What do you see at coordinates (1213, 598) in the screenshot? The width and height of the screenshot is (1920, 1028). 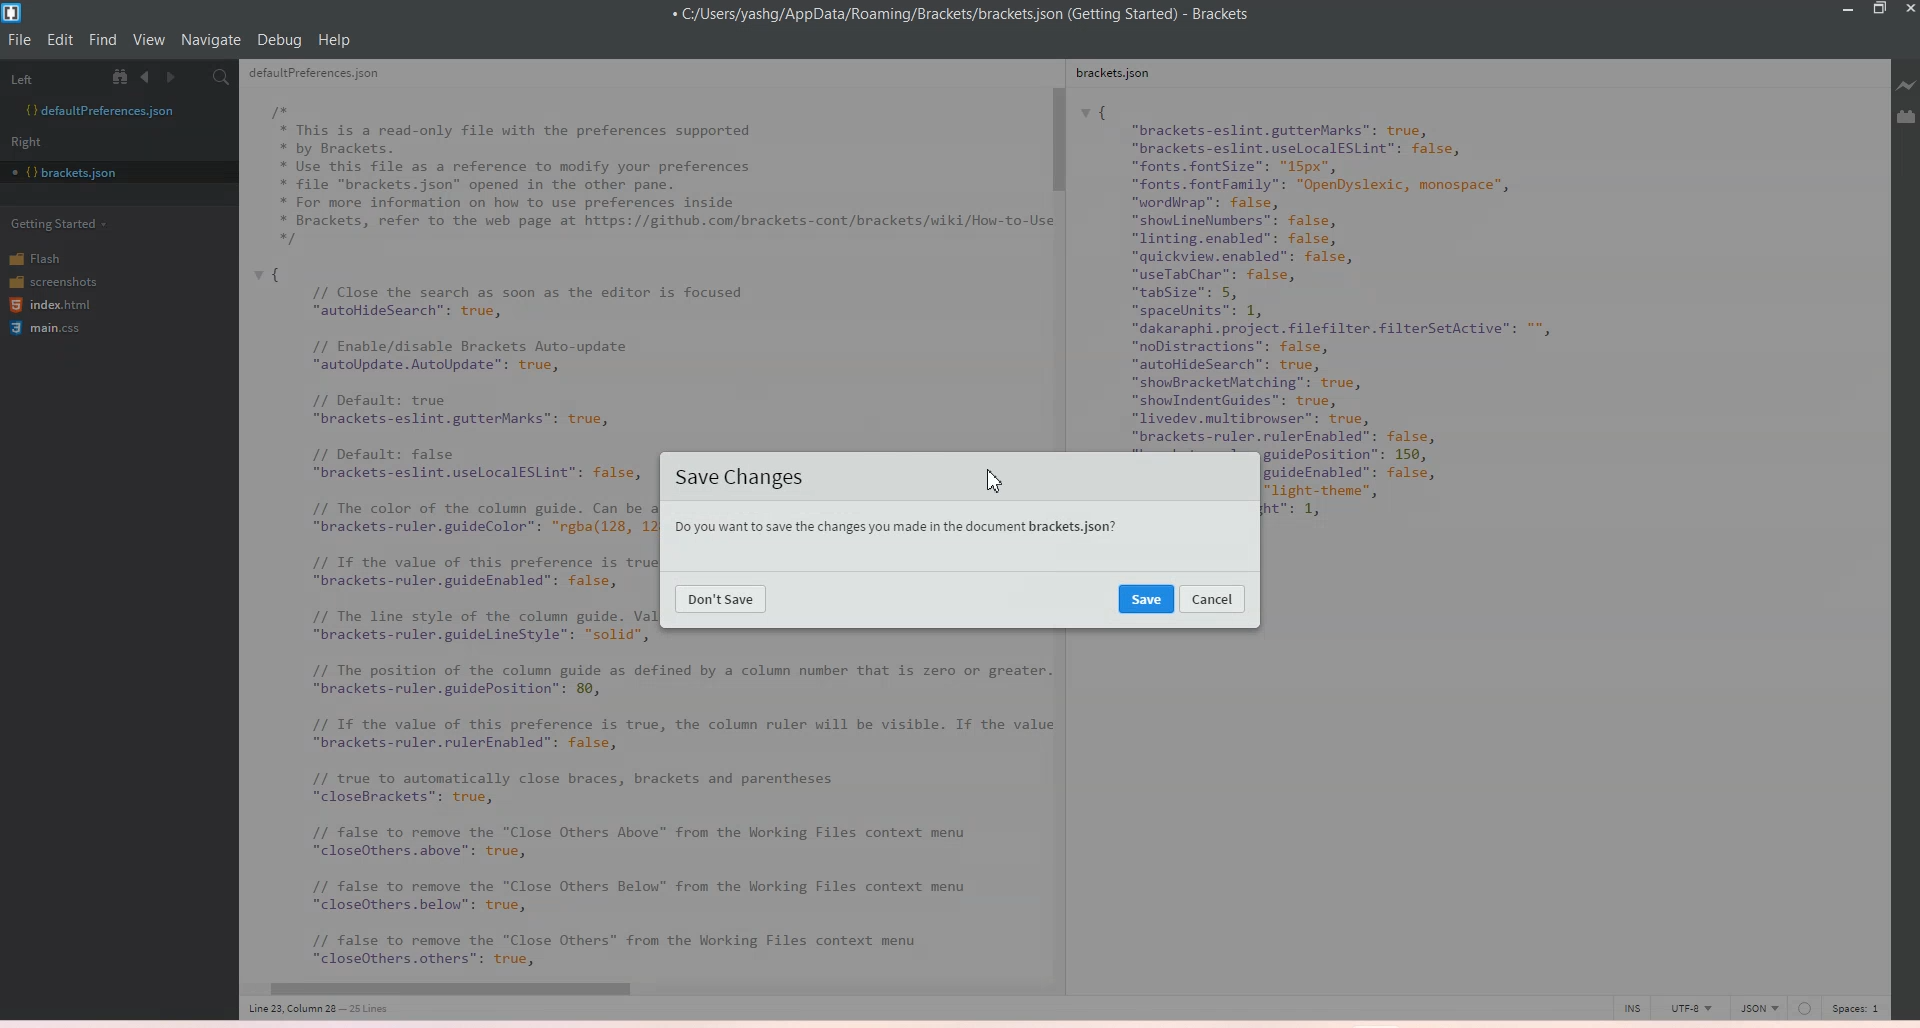 I see `Cancel` at bounding box center [1213, 598].